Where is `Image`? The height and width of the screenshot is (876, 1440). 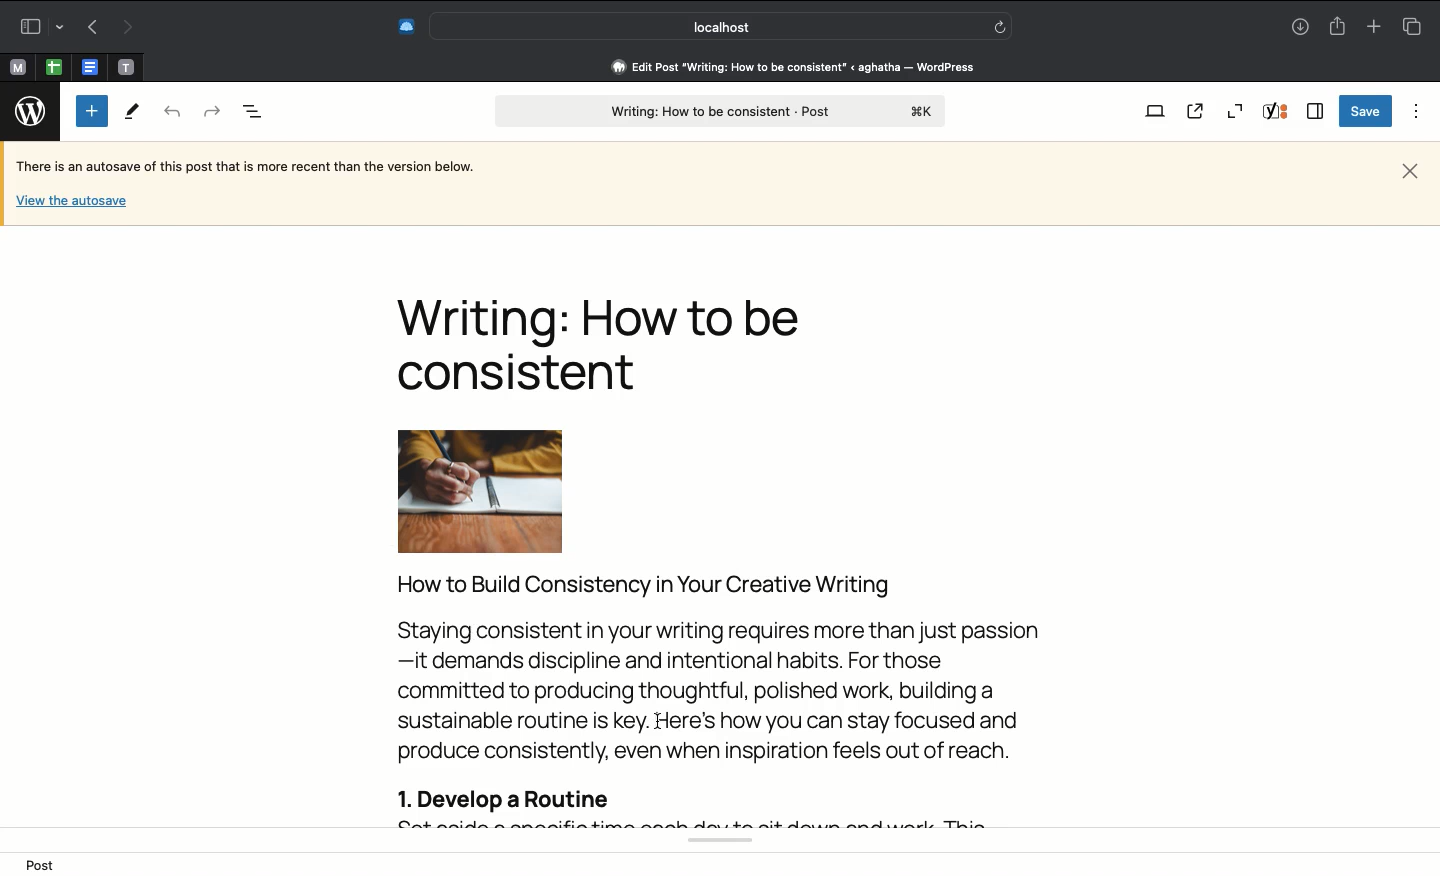
Image is located at coordinates (504, 491).